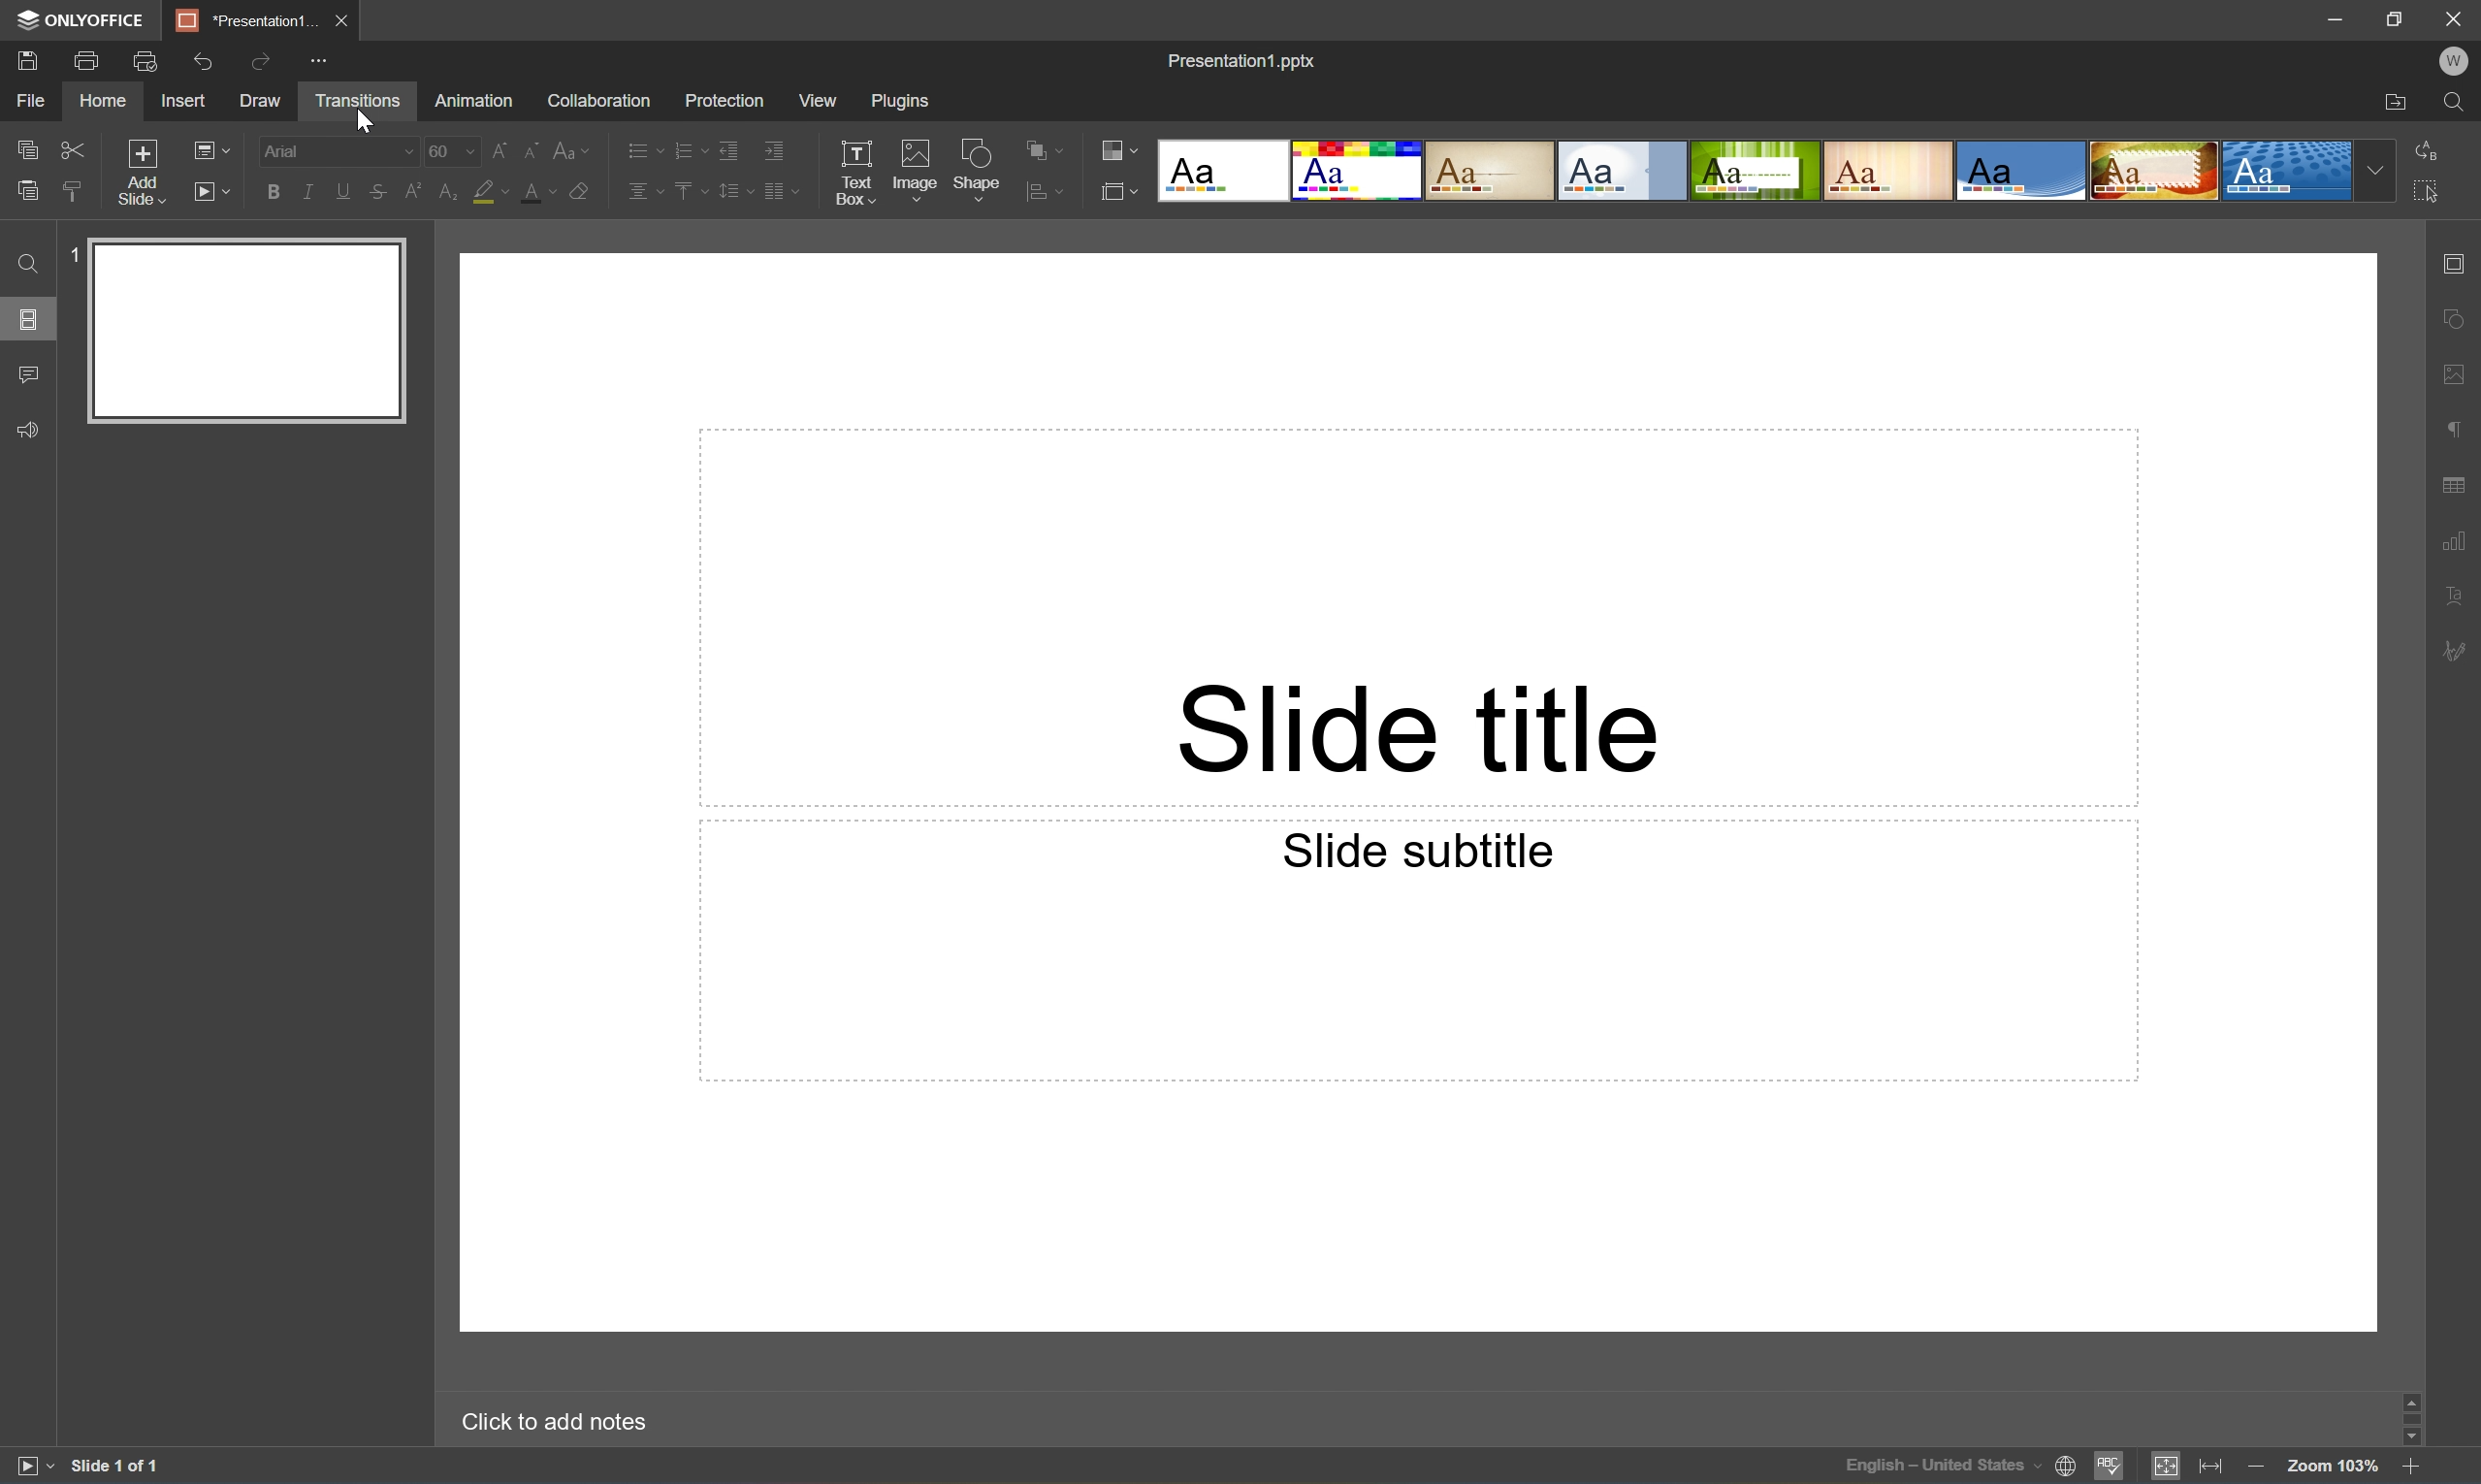 Image resolution: width=2481 pixels, height=1484 pixels. What do you see at coordinates (259, 61) in the screenshot?
I see `Redo` at bounding box center [259, 61].